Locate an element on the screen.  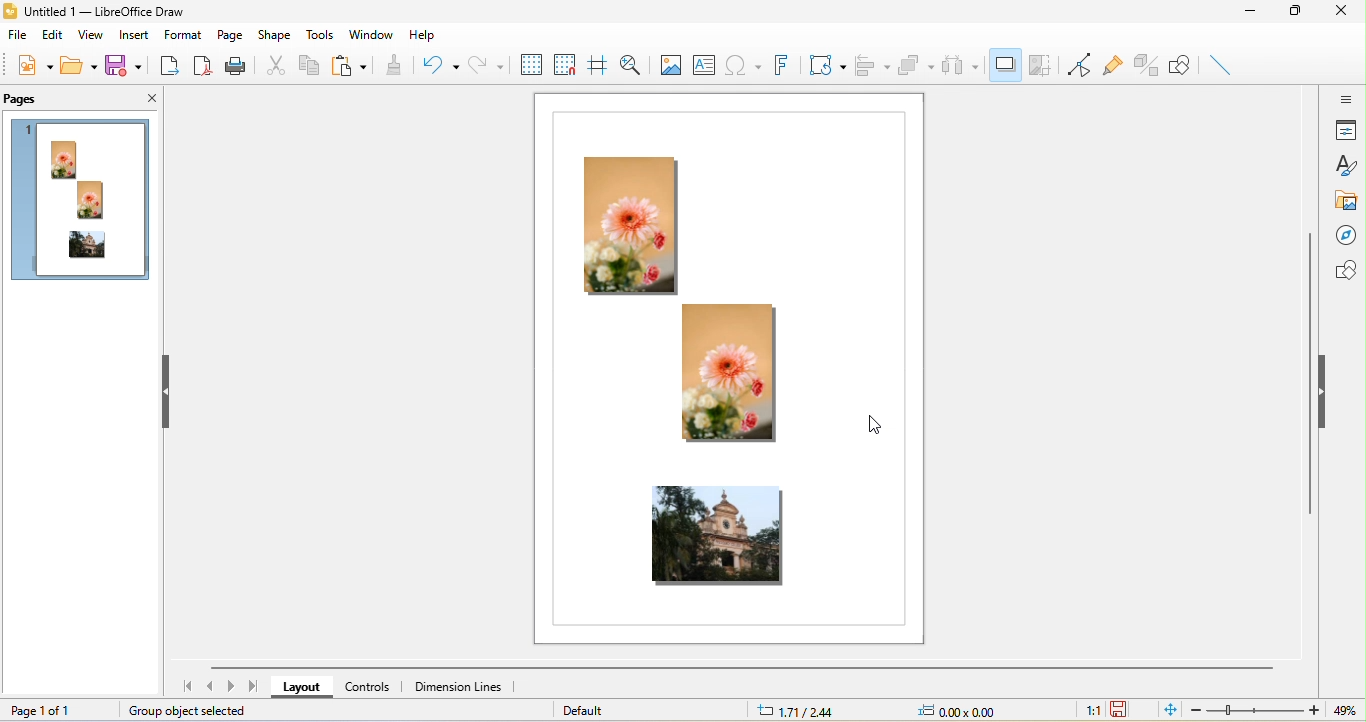
vertical scroll bar is located at coordinates (1310, 374).